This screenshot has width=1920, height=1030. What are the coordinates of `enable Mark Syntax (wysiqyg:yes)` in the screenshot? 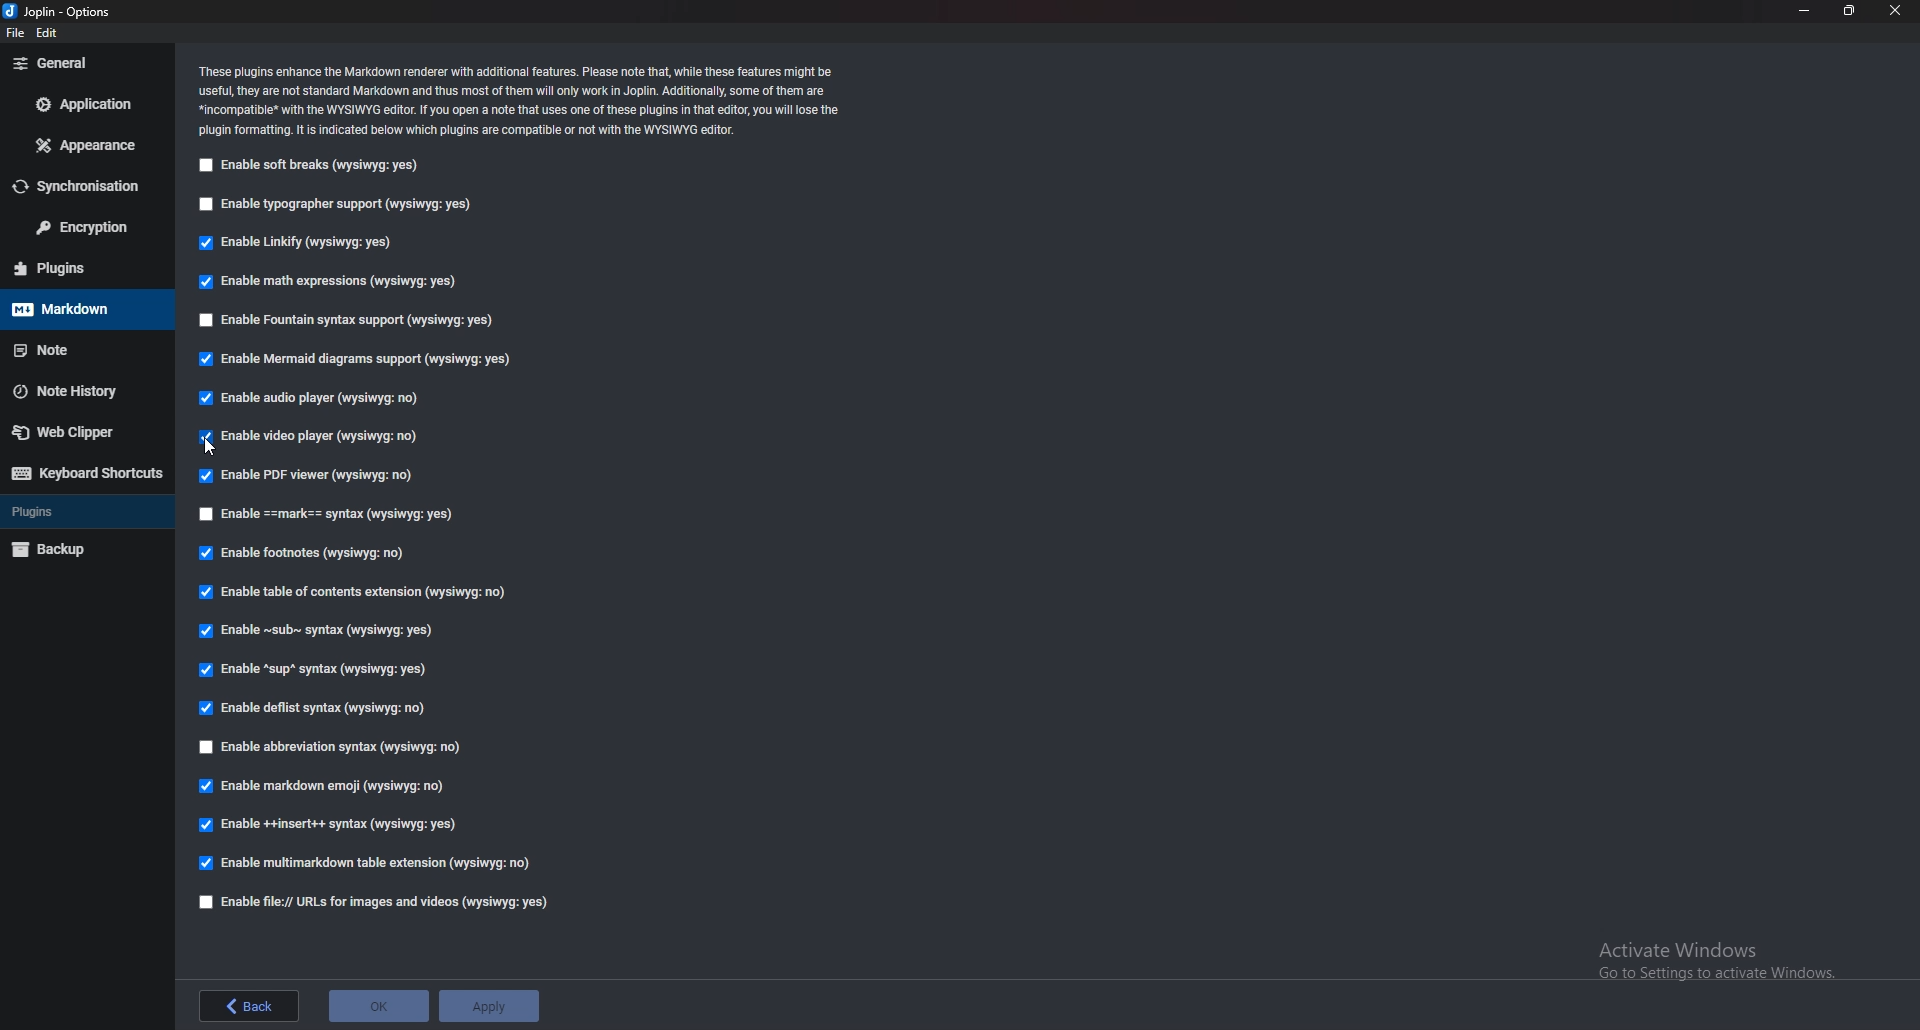 It's located at (347, 516).